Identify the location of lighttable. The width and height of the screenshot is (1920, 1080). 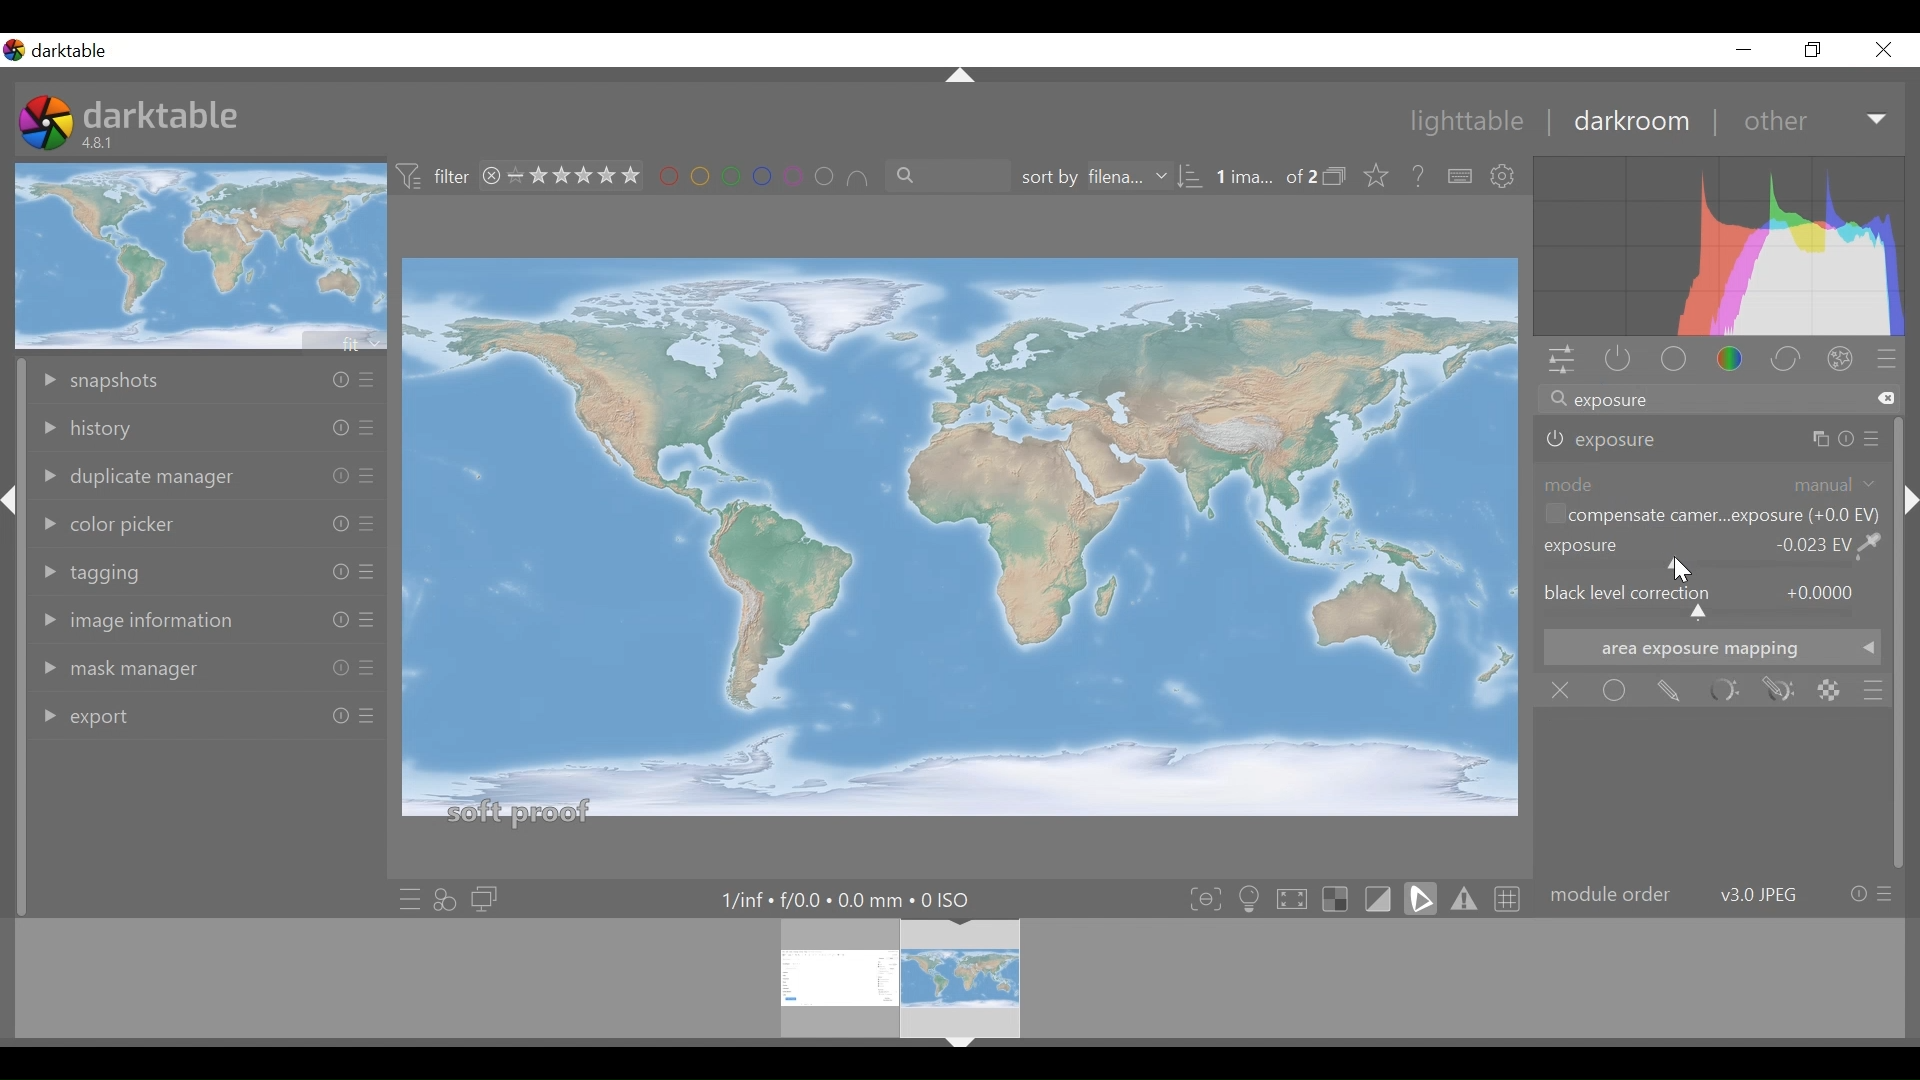
(1468, 123).